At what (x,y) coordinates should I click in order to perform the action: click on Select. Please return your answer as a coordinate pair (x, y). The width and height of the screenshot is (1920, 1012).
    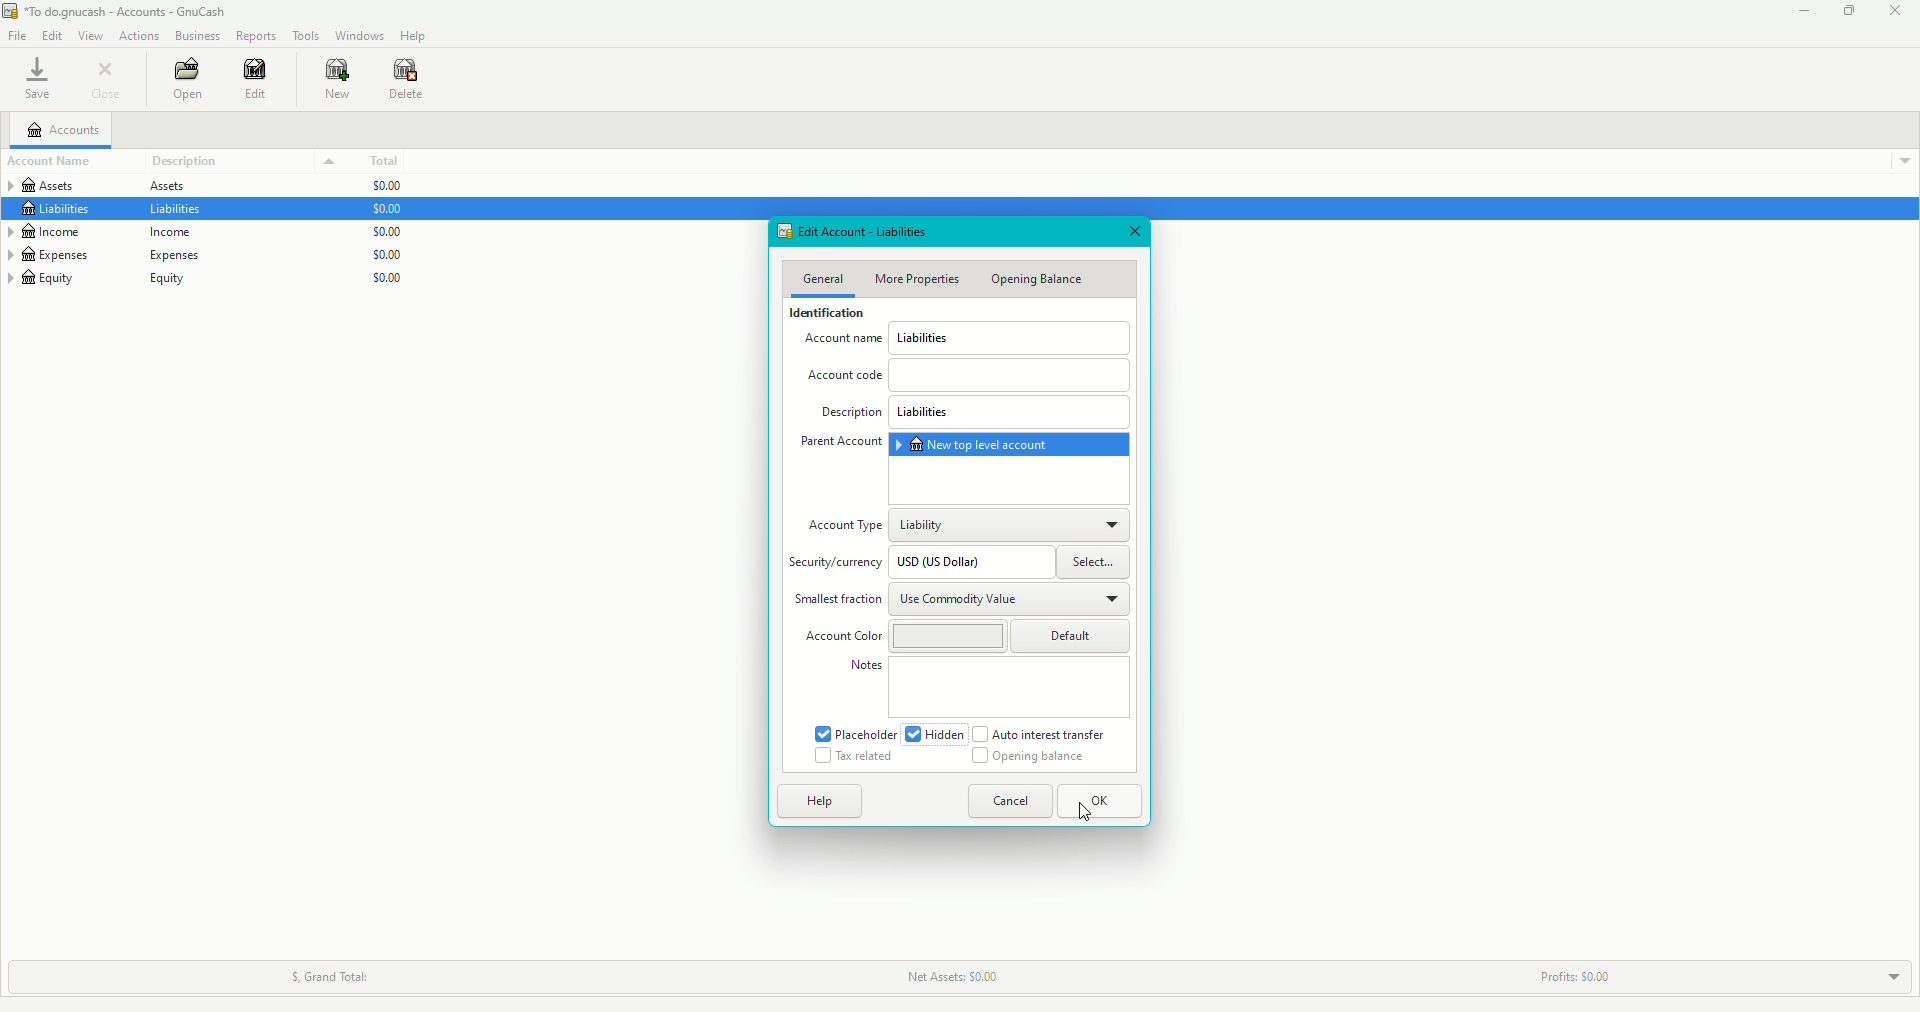
    Looking at the image, I should click on (1093, 562).